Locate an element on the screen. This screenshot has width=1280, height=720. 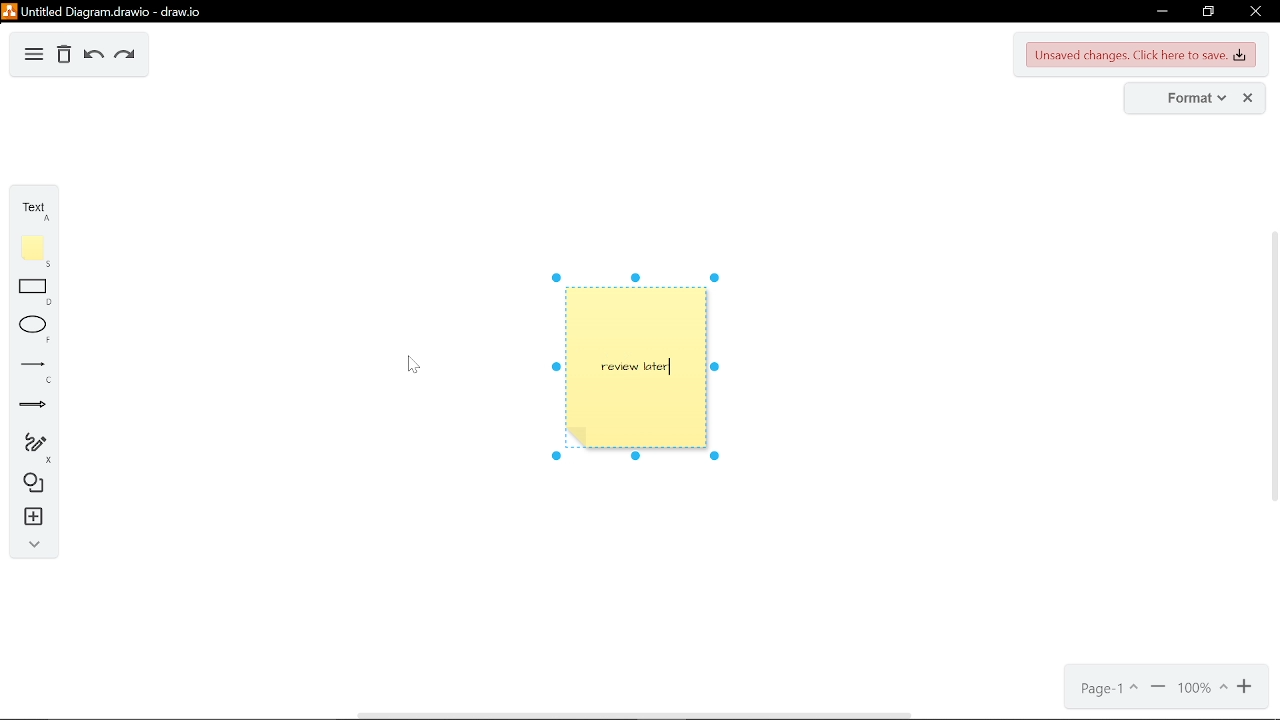
insert is located at coordinates (29, 517).